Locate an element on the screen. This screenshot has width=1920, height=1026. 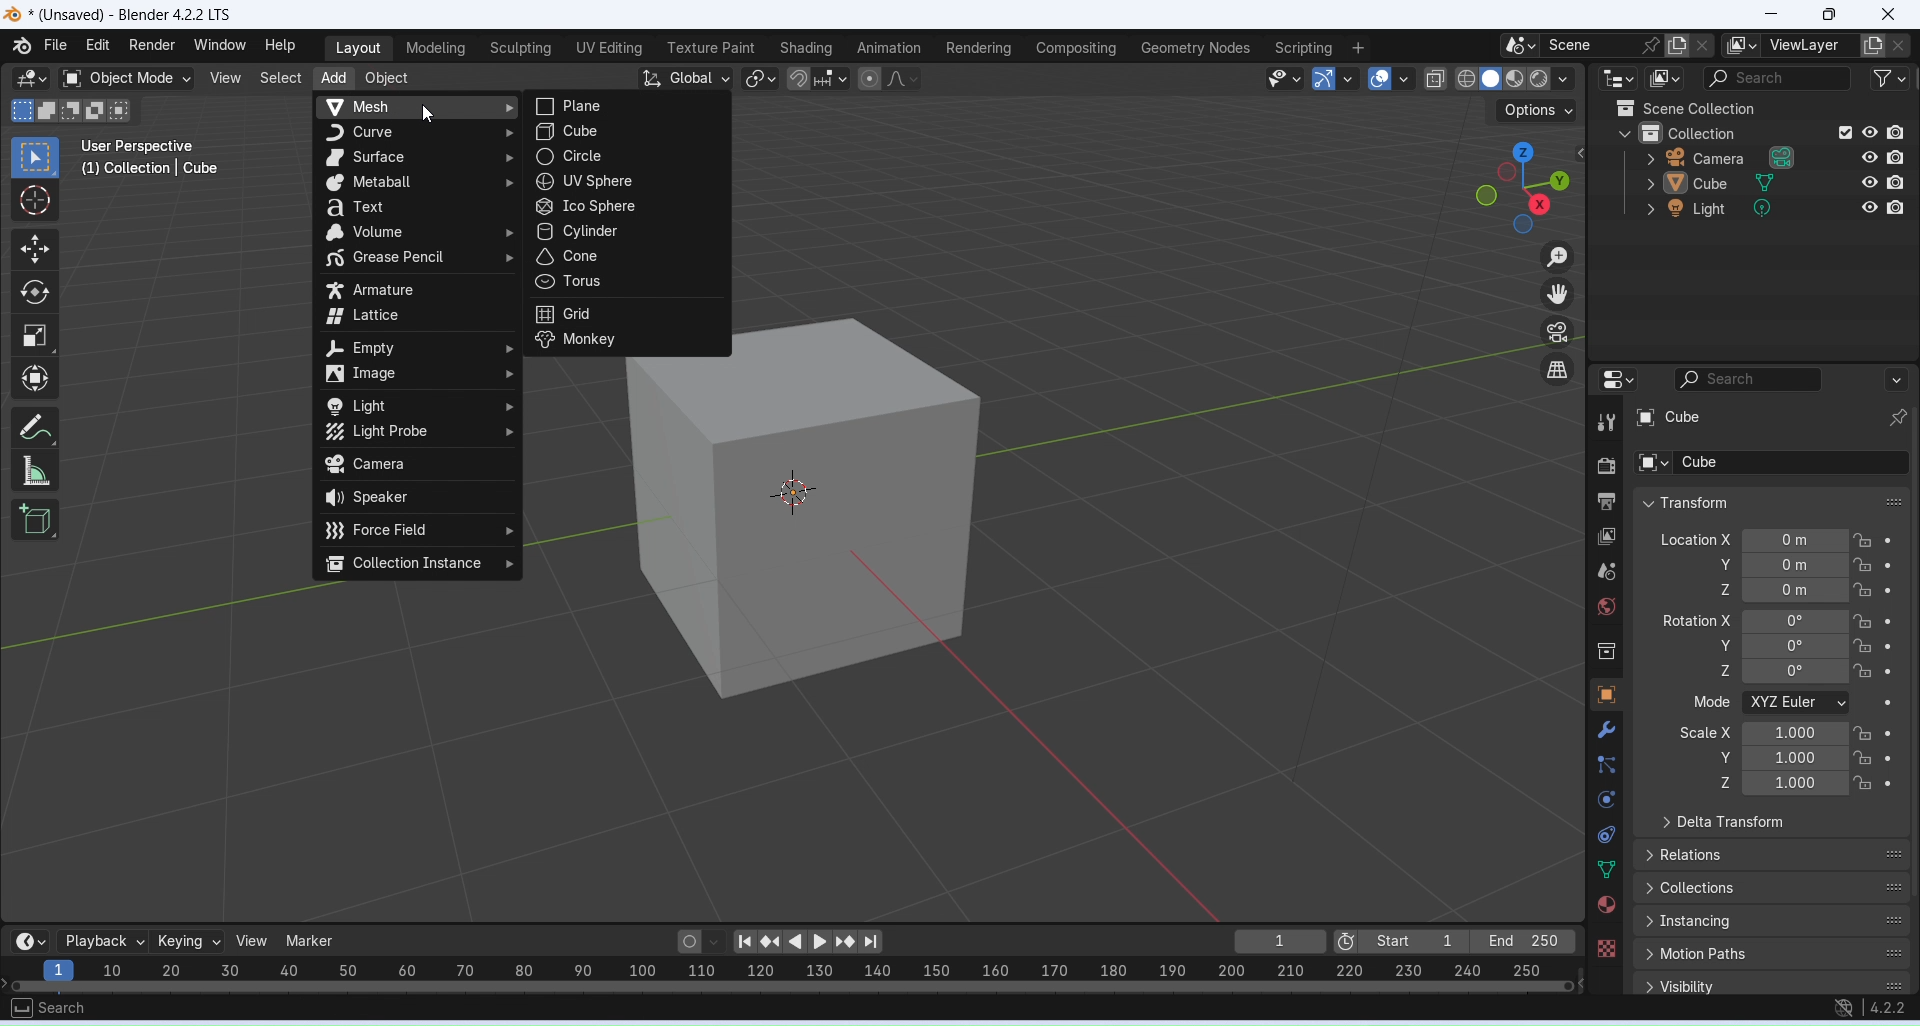
Modeling is located at coordinates (432, 49).